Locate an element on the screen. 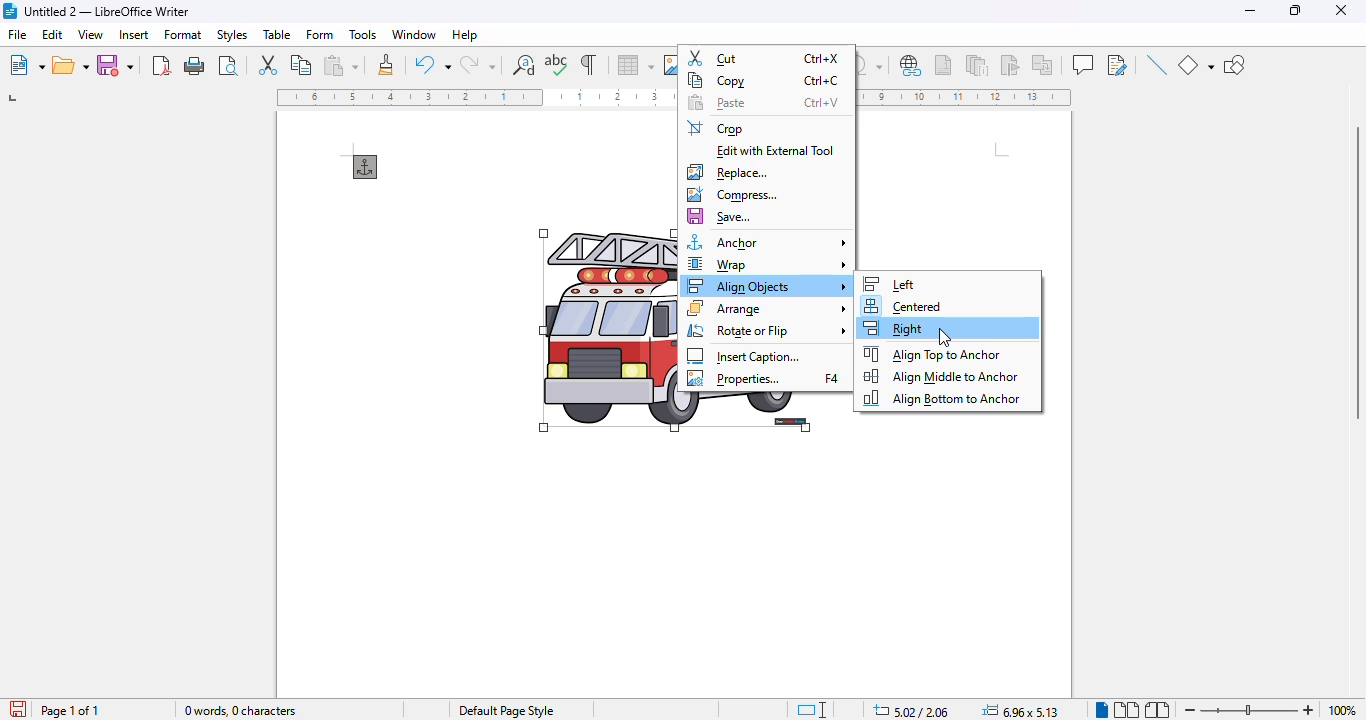 The image size is (1366, 720). copy is located at coordinates (762, 80).